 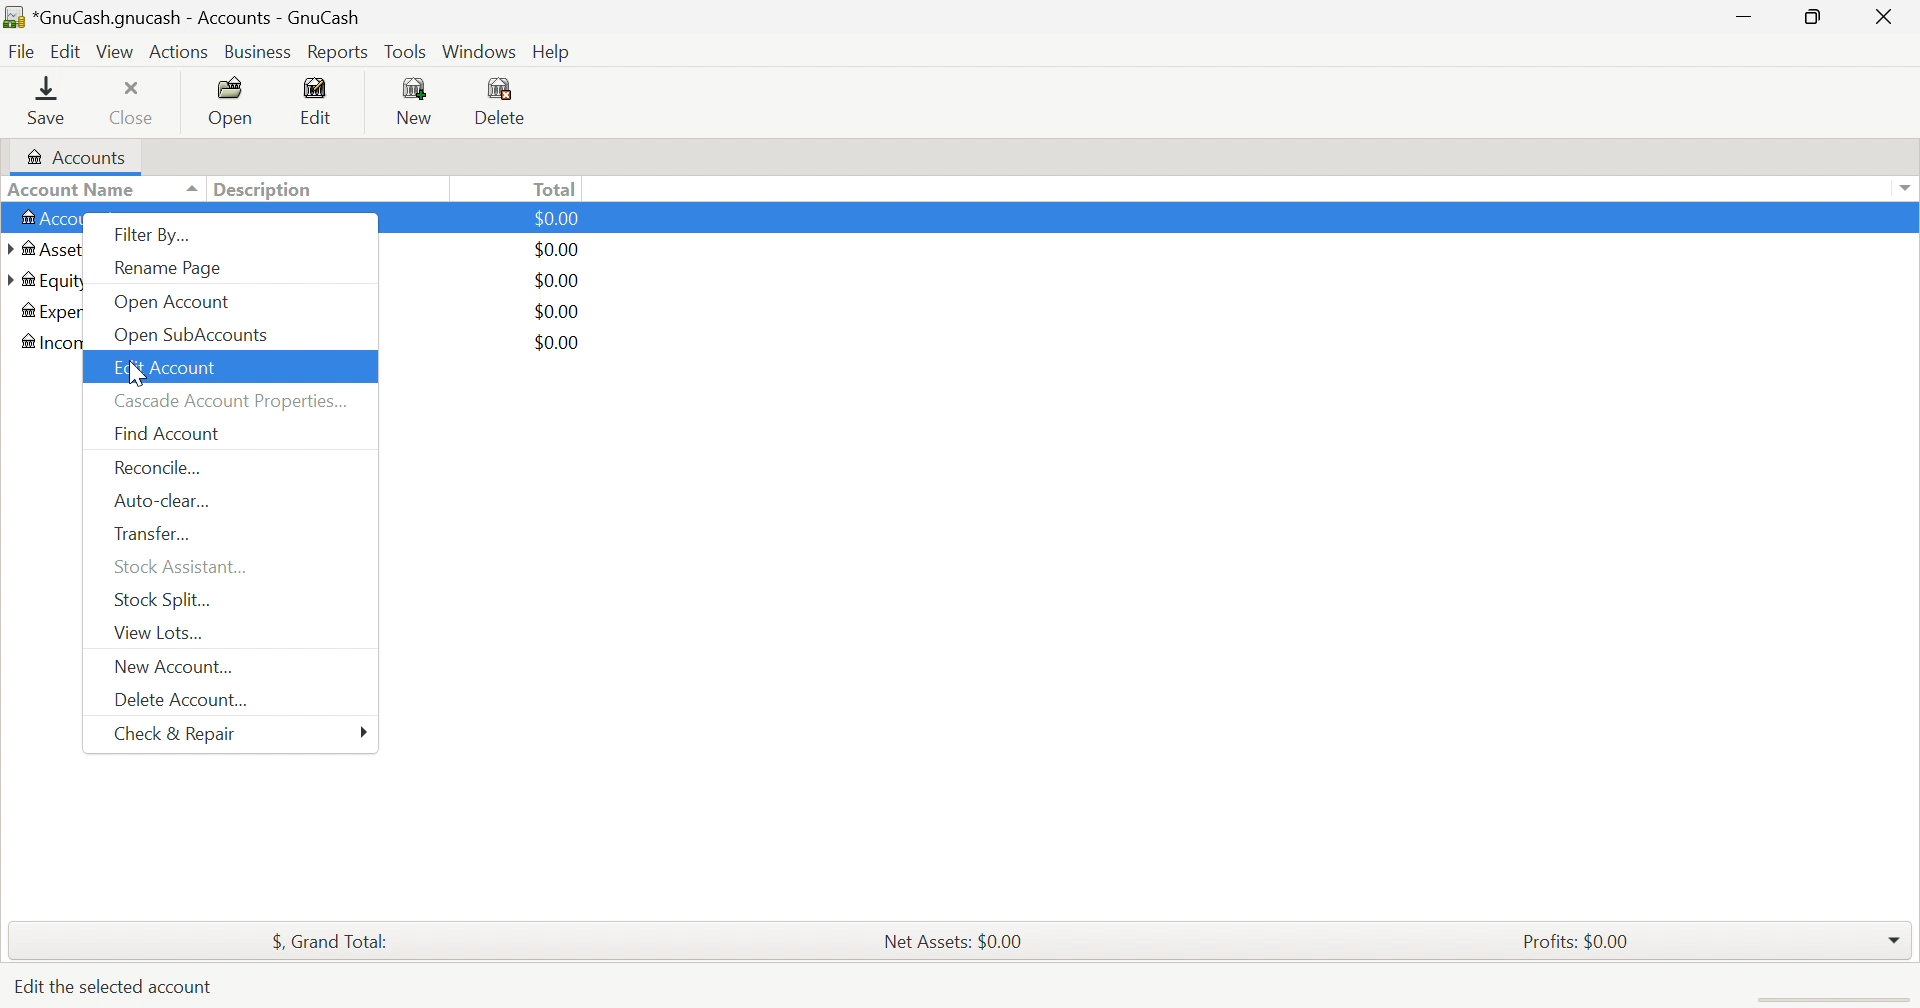 What do you see at coordinates (257, 53) in the screenshot?
I see `Business` at bounding box center [257, 53].